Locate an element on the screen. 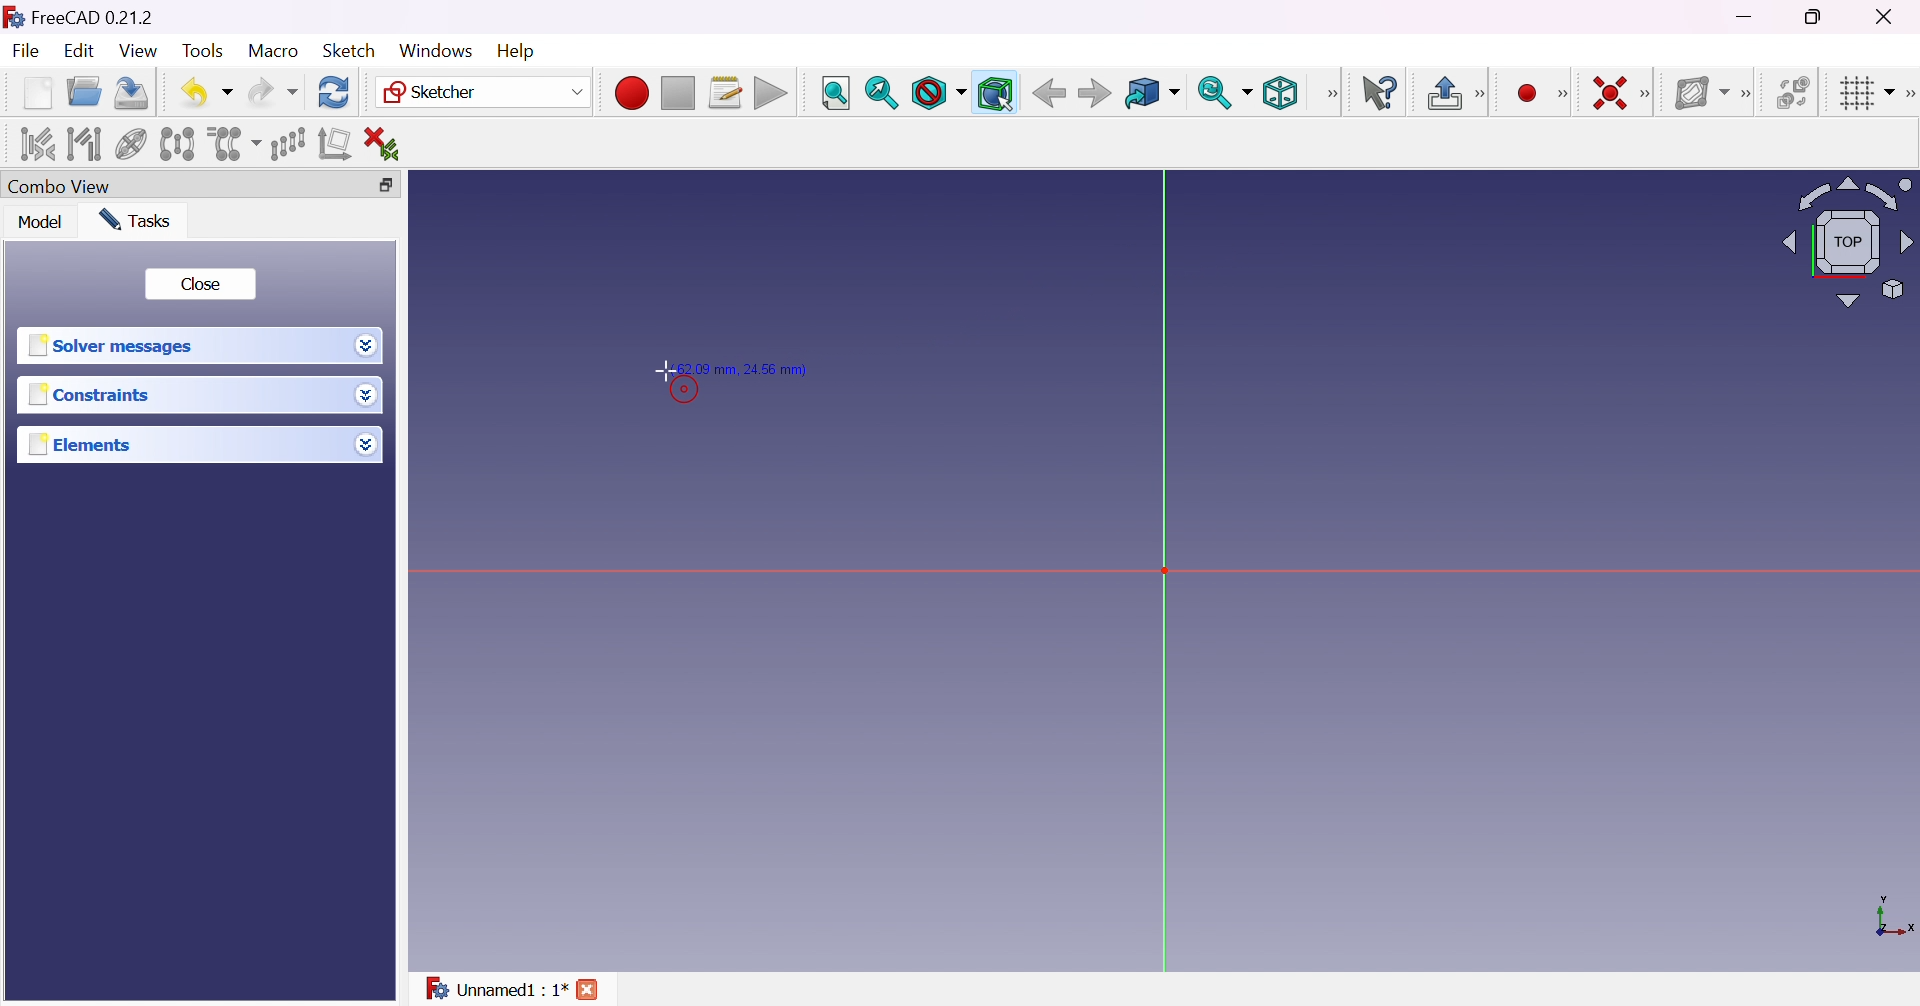 The width and height of the screenshot is (1920, 1006). Restore down is located at coordinates (1816, 17).